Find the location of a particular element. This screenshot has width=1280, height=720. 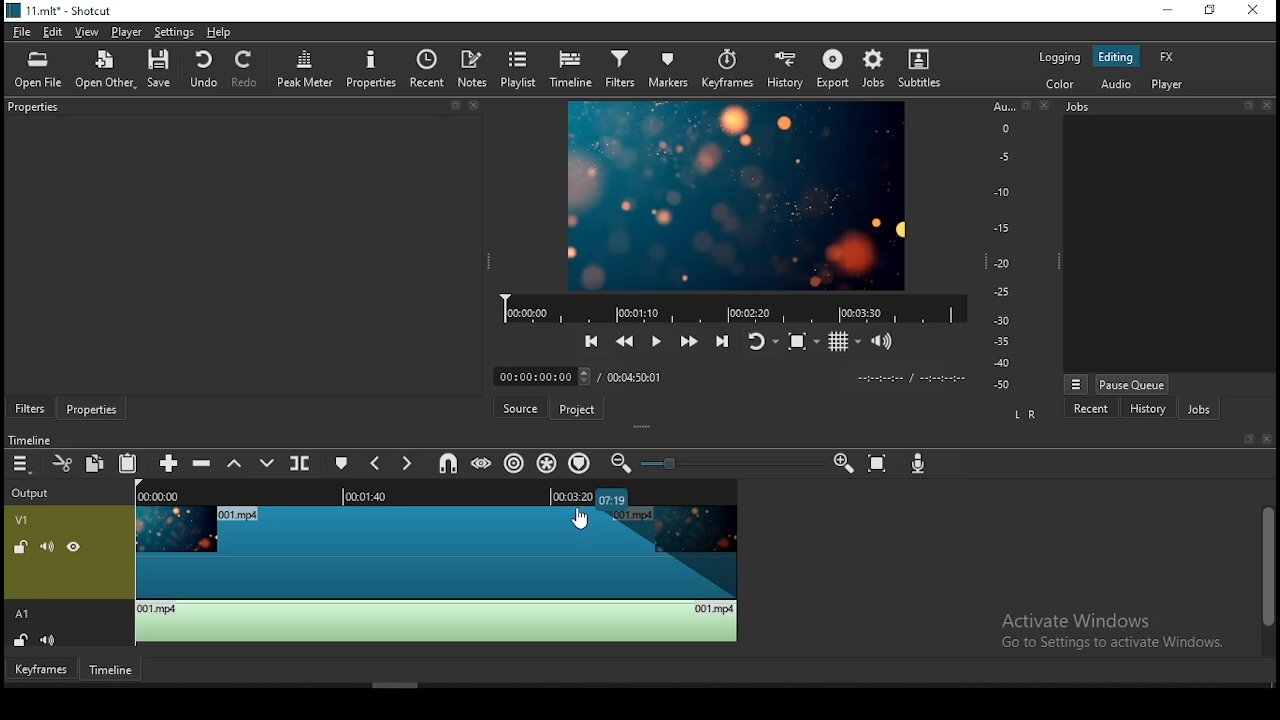

play quickly forwards is located at coordinates (688, 343).